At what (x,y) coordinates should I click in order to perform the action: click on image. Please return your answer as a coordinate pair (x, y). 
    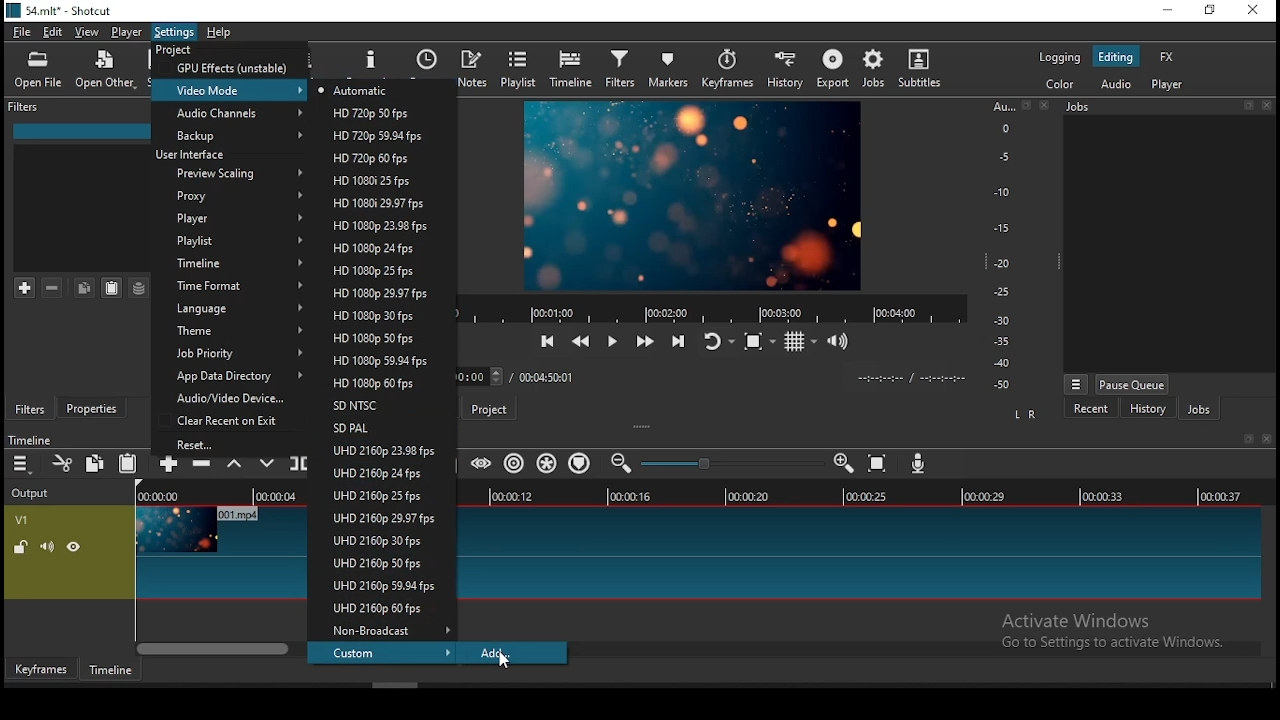
    Looking at the image, I should click on (689, 195).